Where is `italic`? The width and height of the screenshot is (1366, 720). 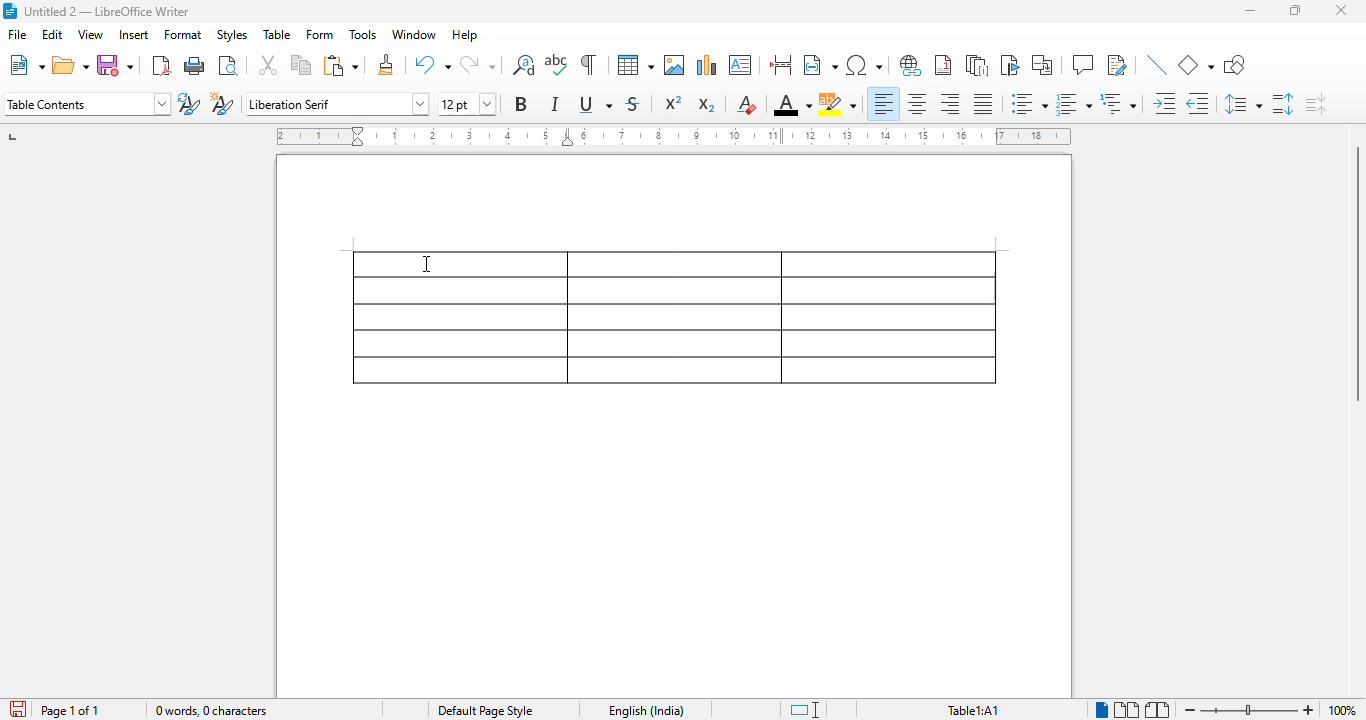 italic is located at coordinates (554, 104).